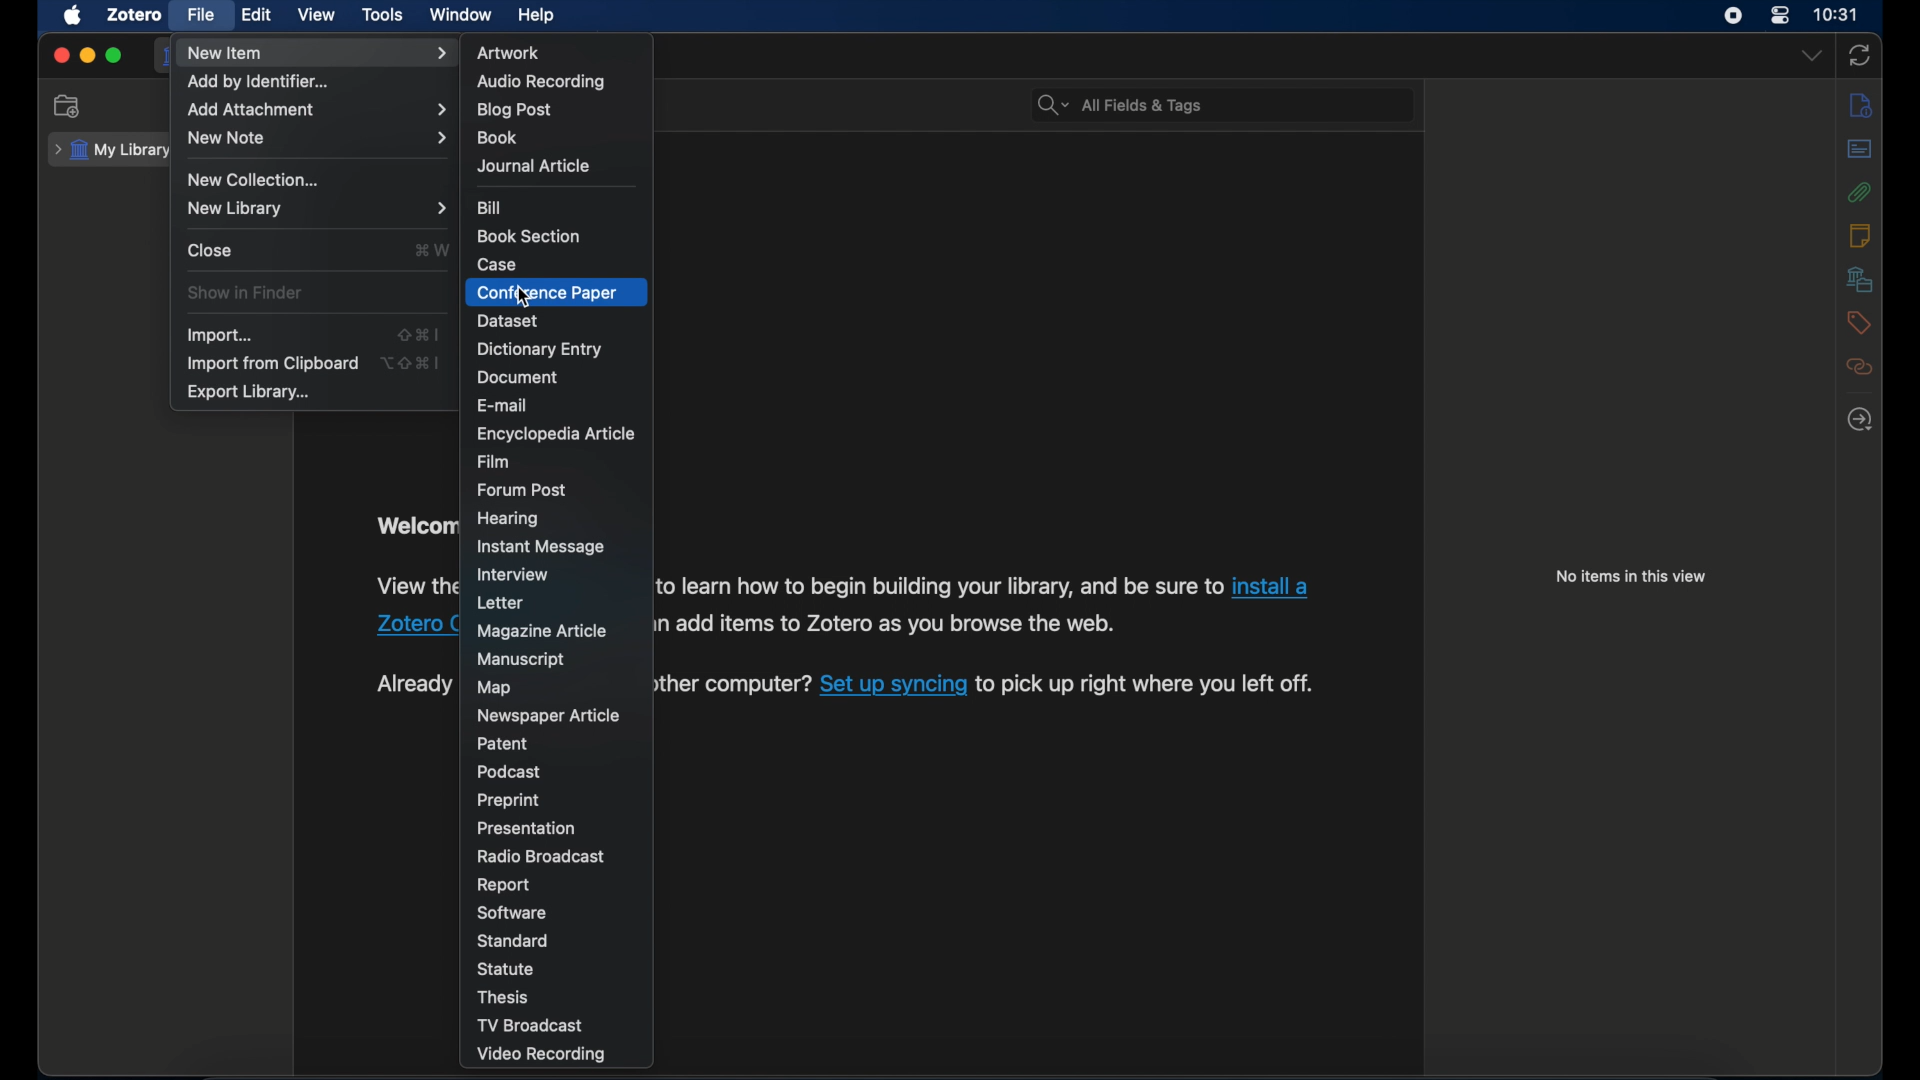 The height and width of the screenshot is (1080, 1920). What do you see at coordinates (1858, 323) in the screenshot?
I see `tags` at bounding box center [1858, 323].